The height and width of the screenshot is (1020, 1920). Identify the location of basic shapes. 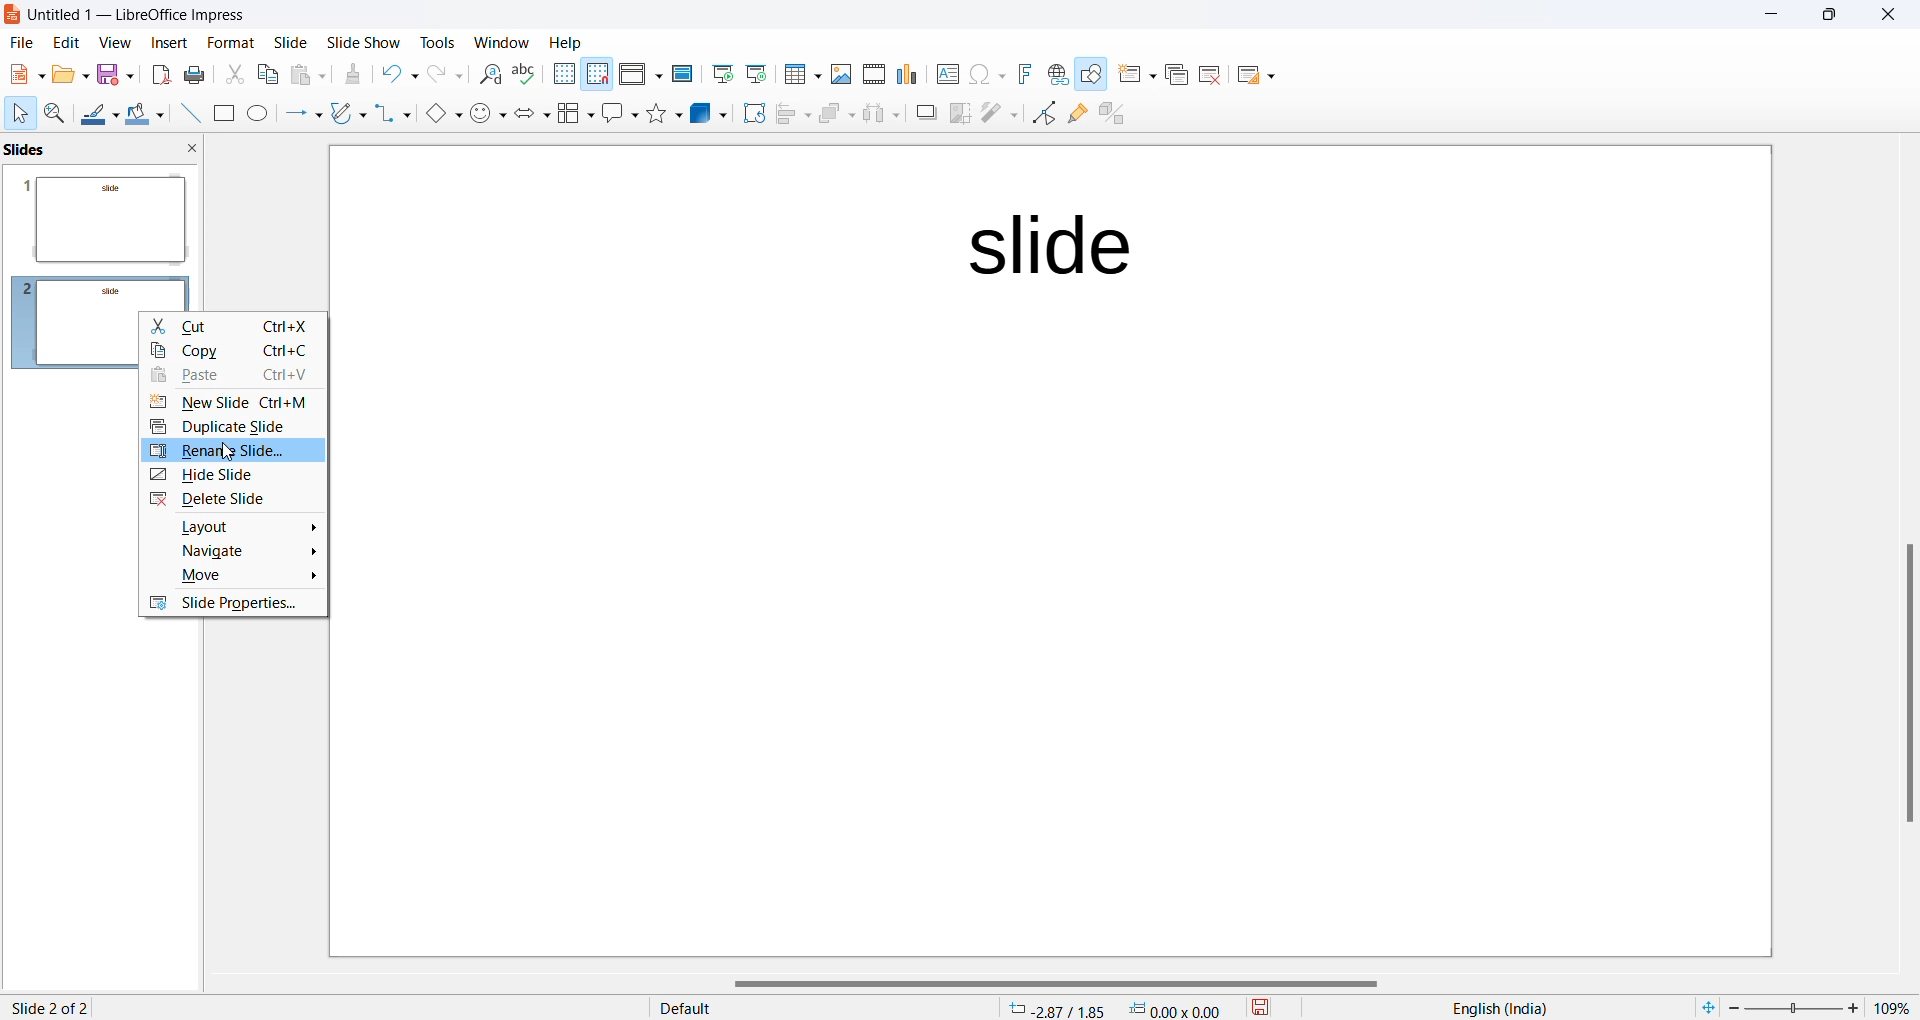
(437, 112).